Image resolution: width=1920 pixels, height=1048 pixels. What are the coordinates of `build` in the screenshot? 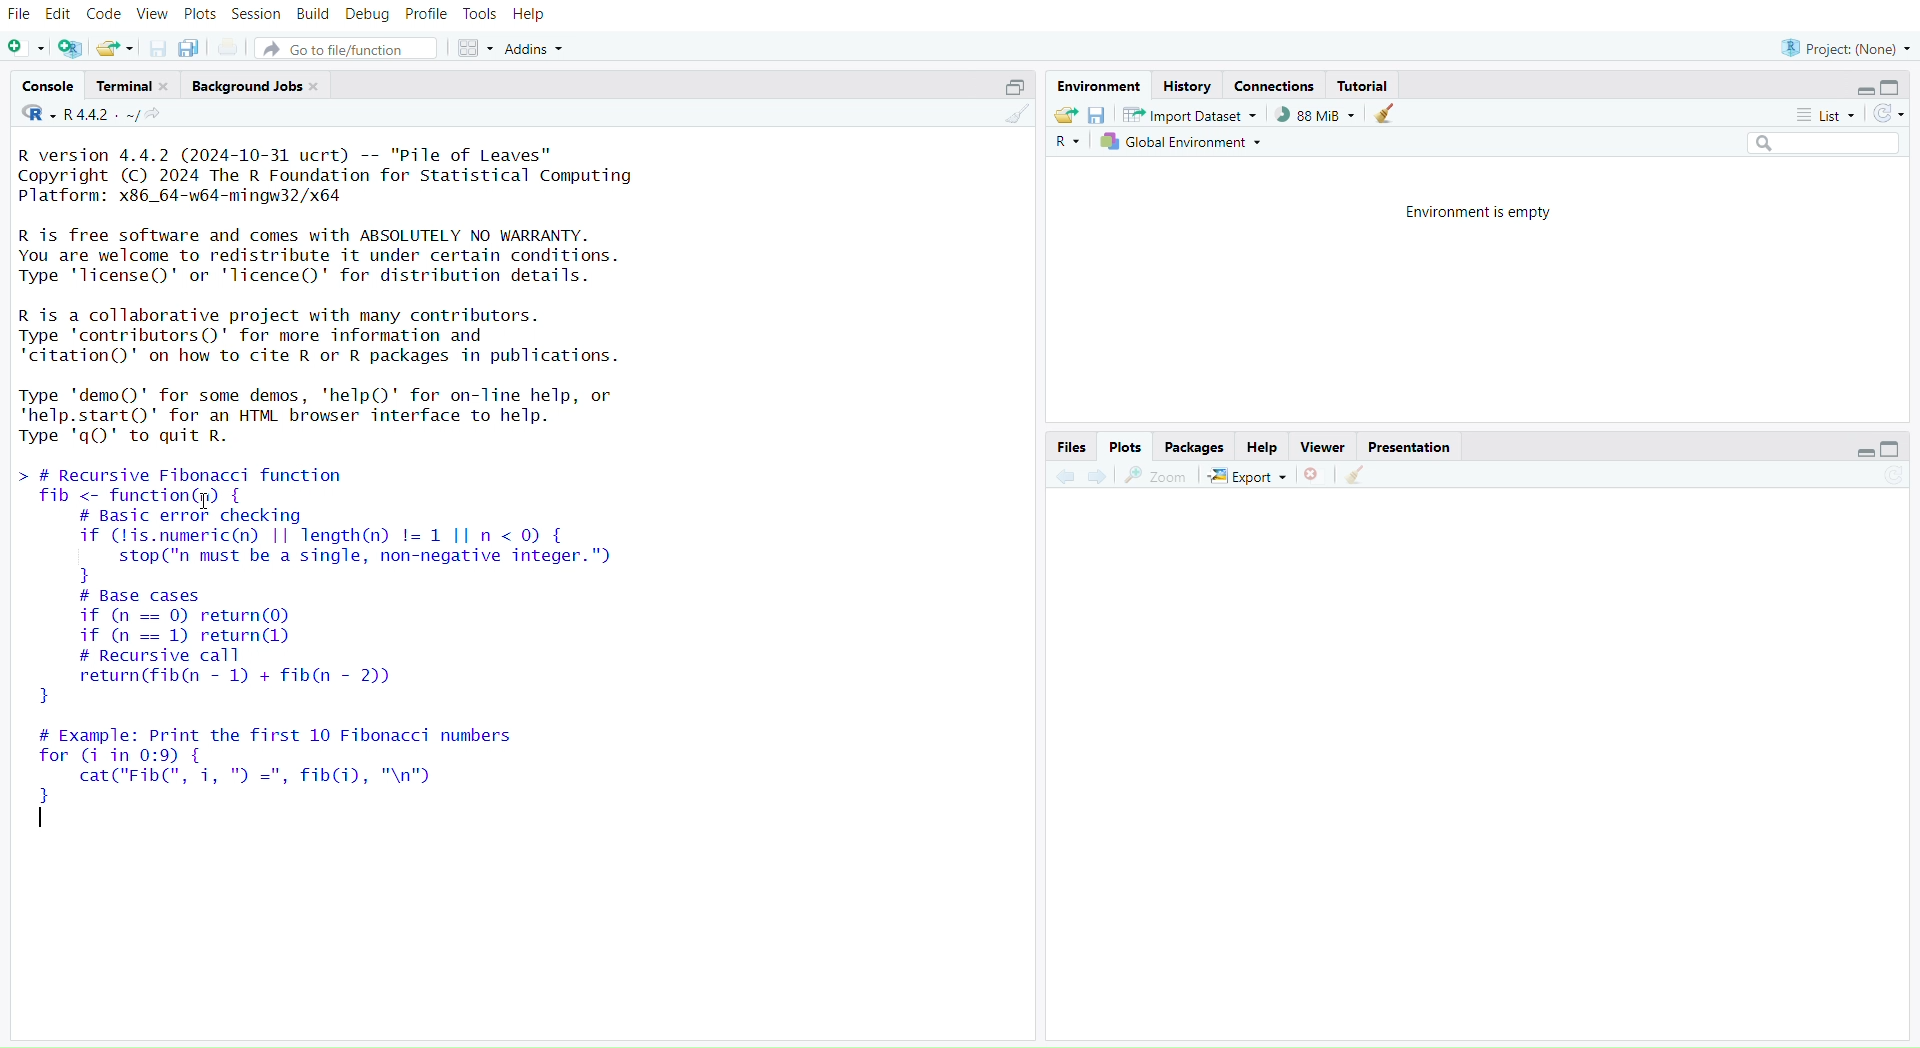 It's located at (313, 14).